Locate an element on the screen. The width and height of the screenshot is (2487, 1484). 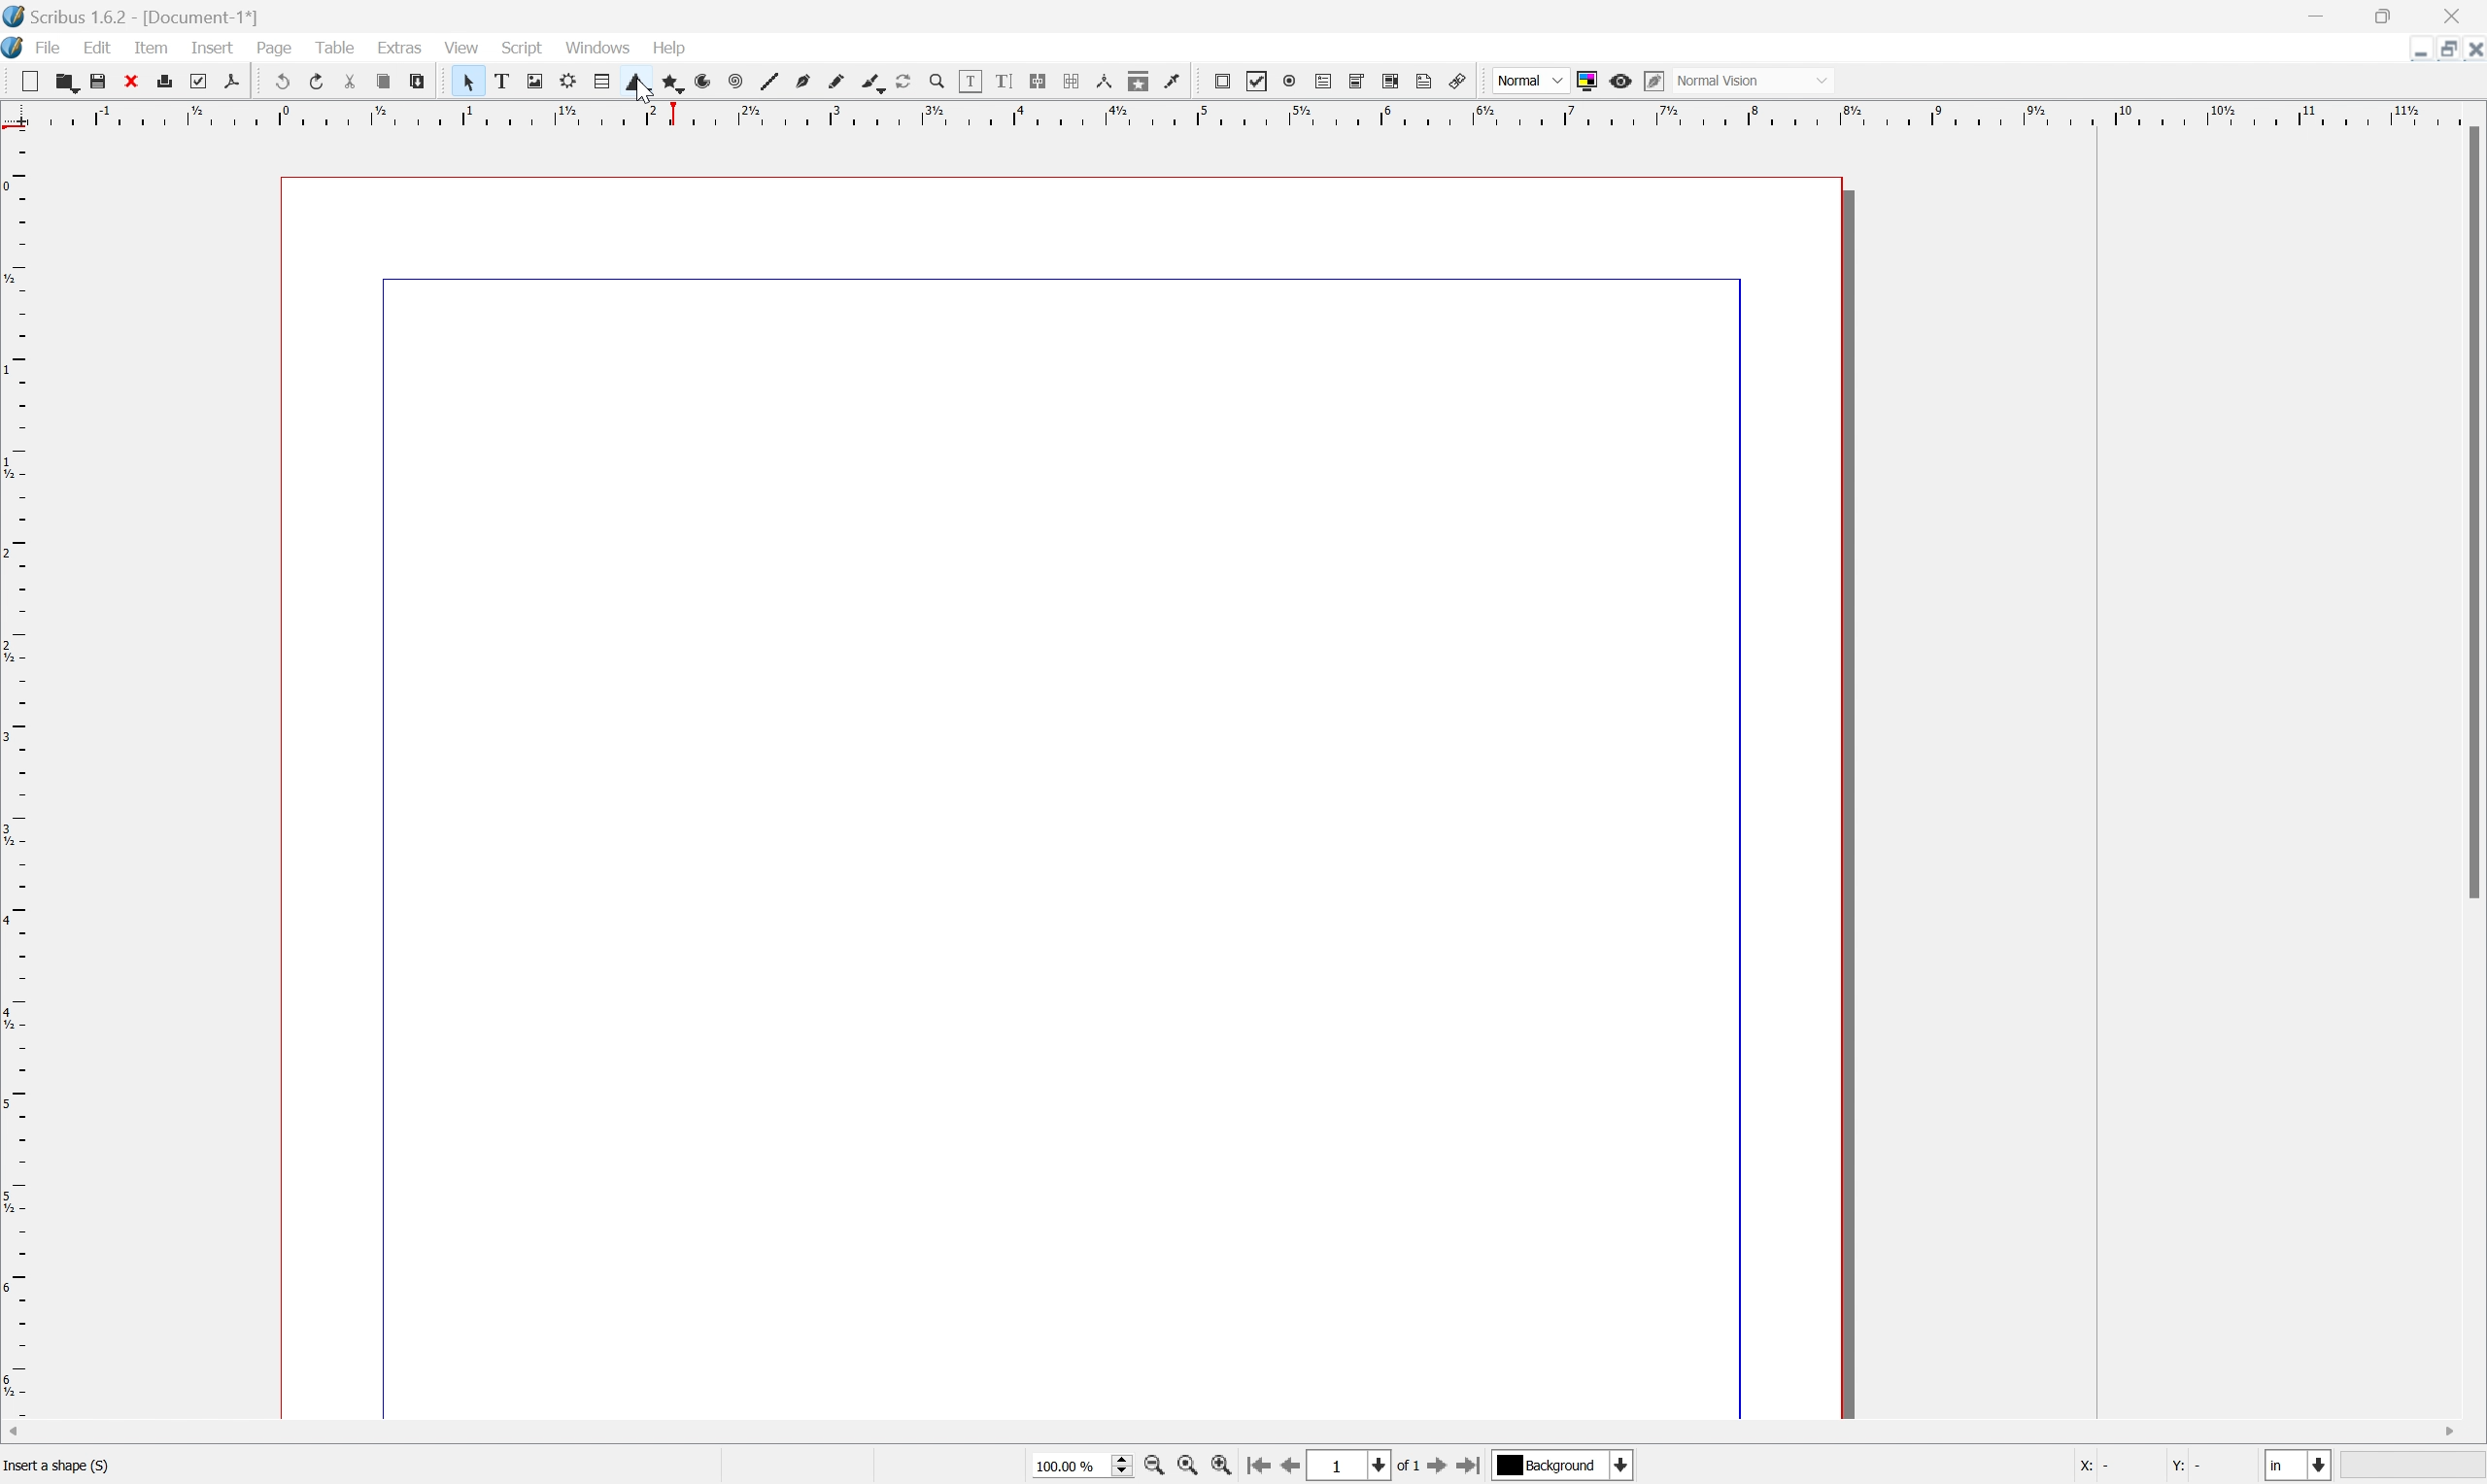
Table is located at coordinates (336, 48).